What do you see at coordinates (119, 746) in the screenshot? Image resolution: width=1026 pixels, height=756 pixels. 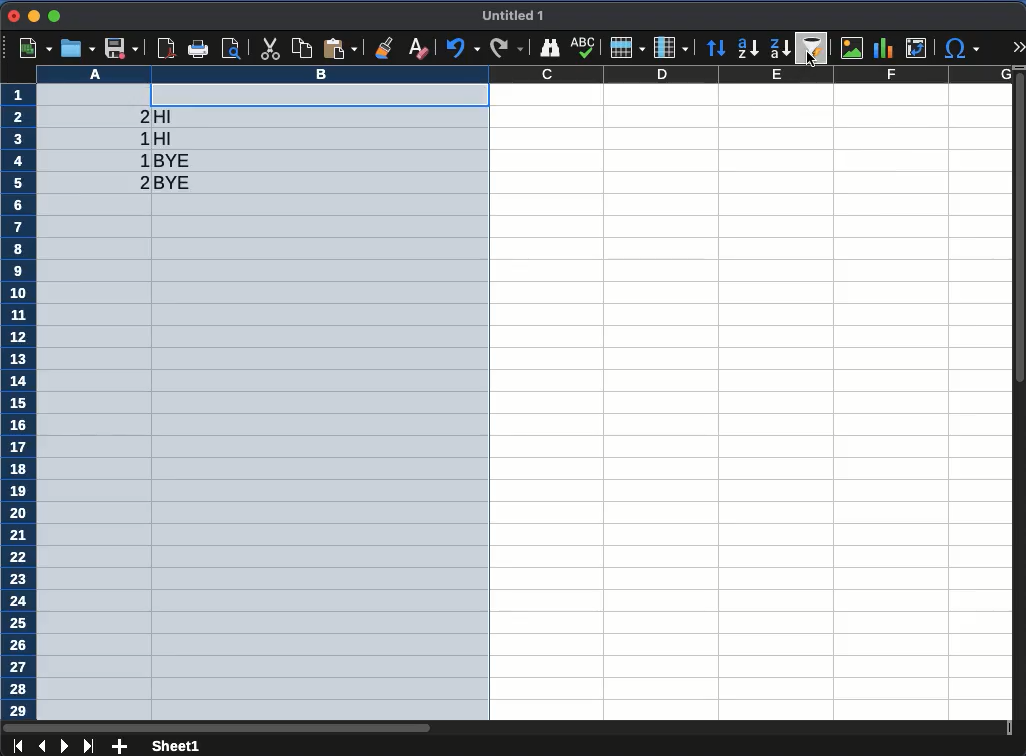 I see `add` at bounding box center [119, 746].